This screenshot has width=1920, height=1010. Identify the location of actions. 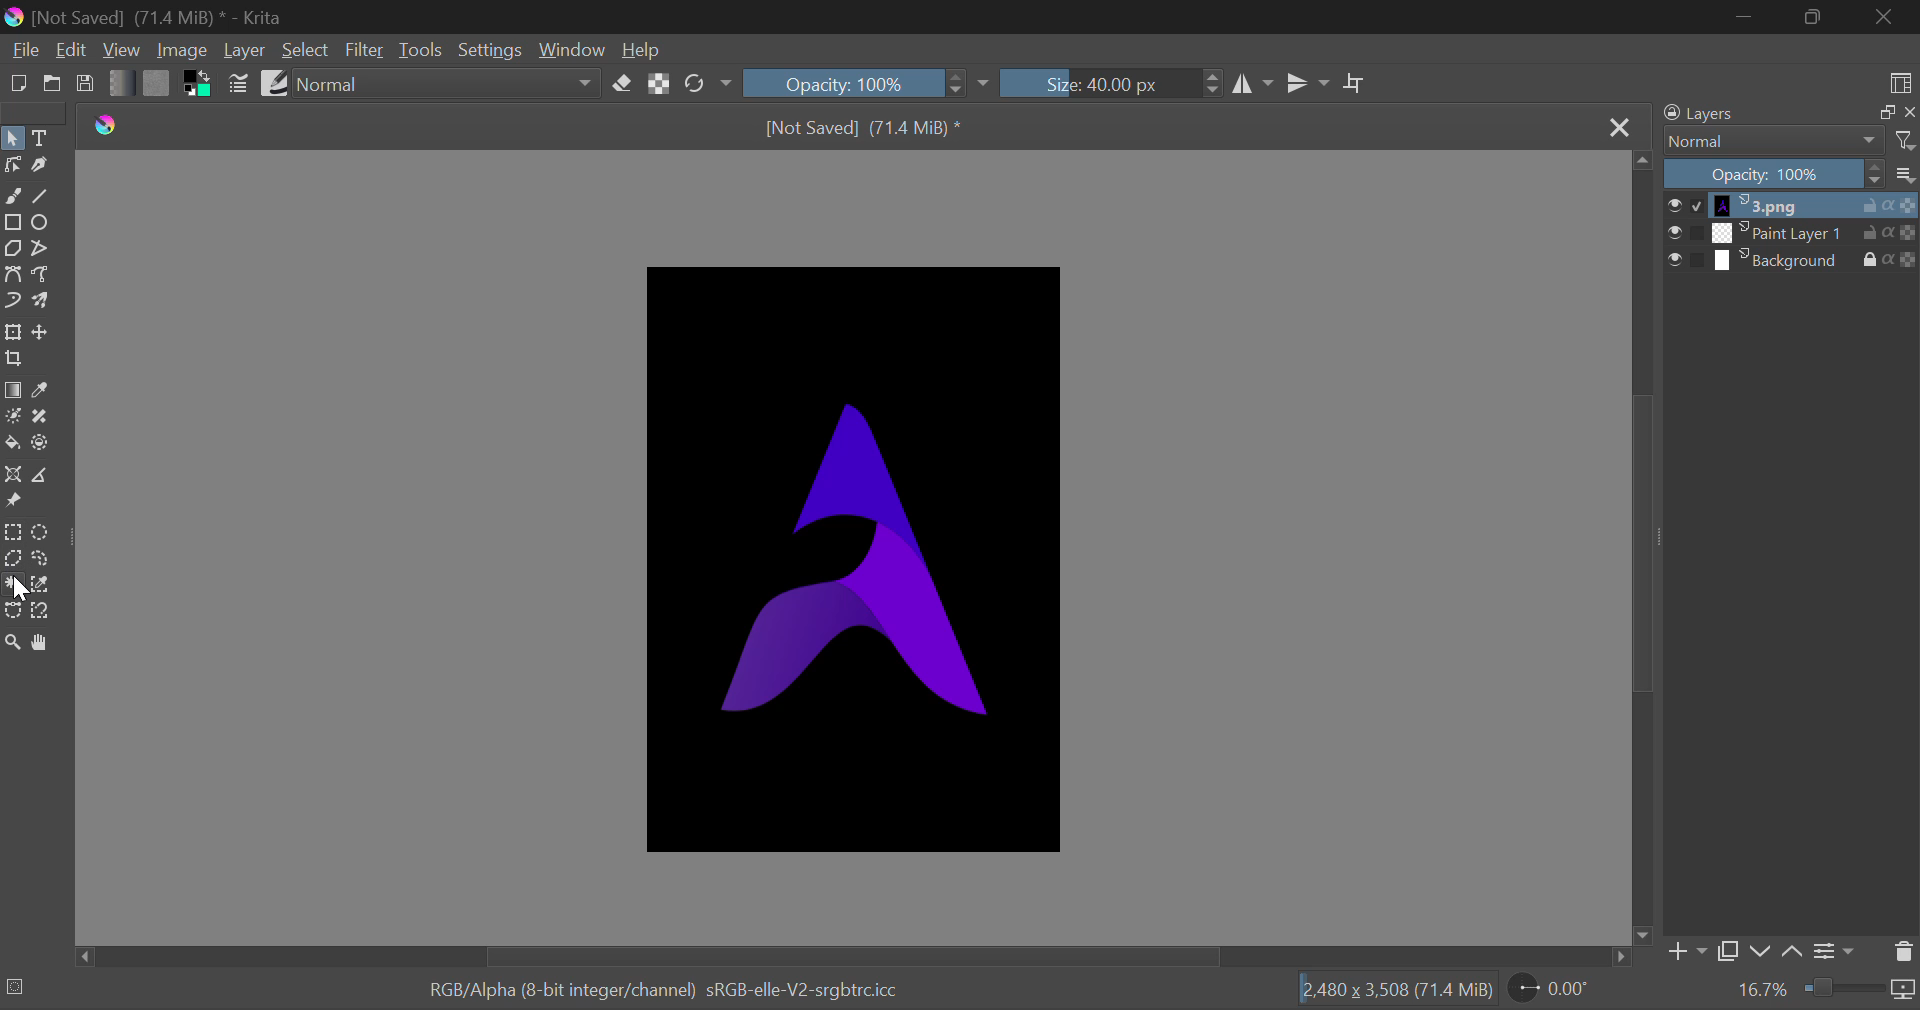
(1891, 233).